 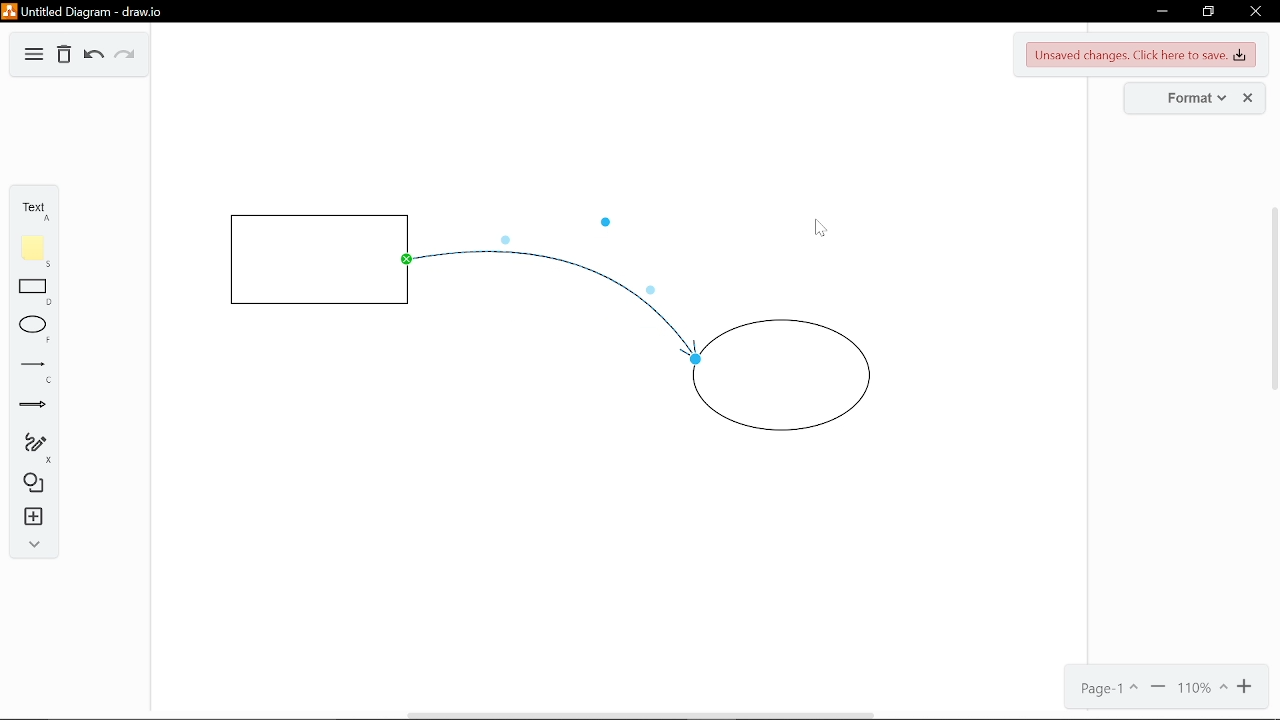 I want to click on Minimize, so click(x=1159, y=10).